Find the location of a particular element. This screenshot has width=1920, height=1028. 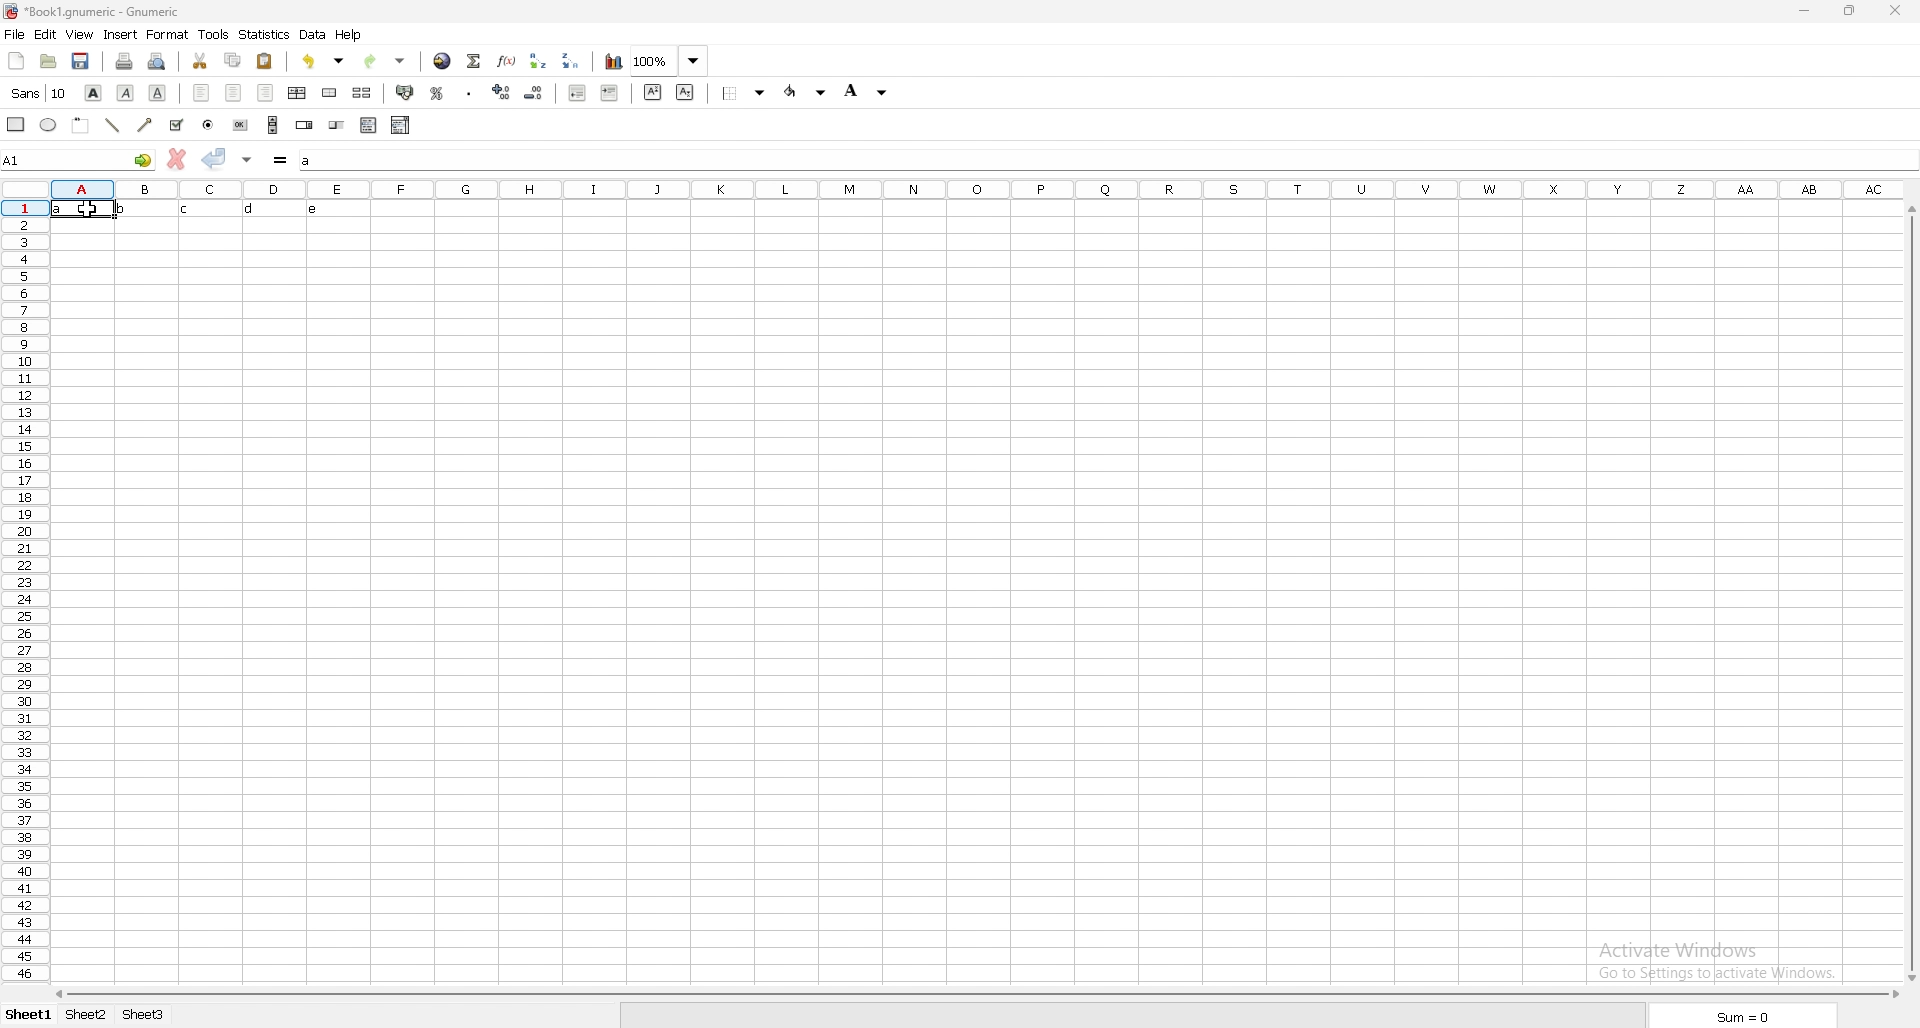

percentage is located at coordinates (438, 93).